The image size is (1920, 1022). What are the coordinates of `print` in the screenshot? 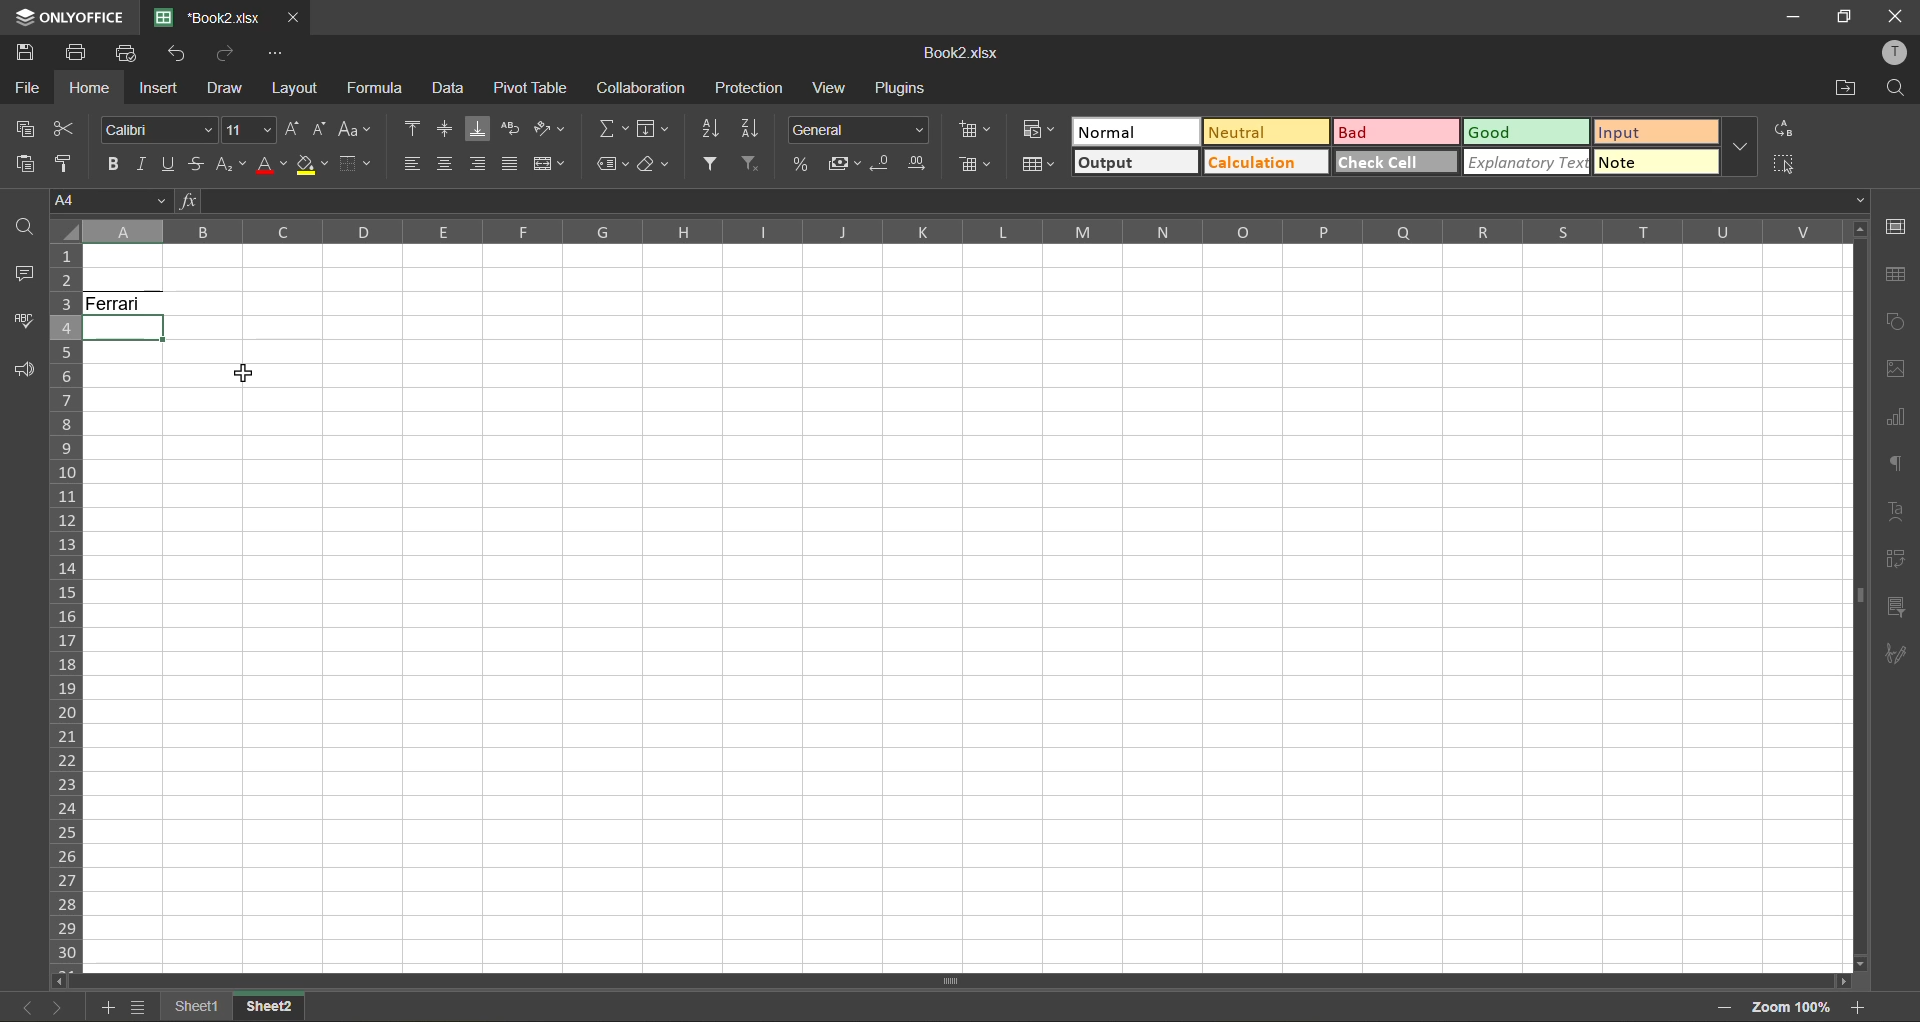 It's located at (78, 50).